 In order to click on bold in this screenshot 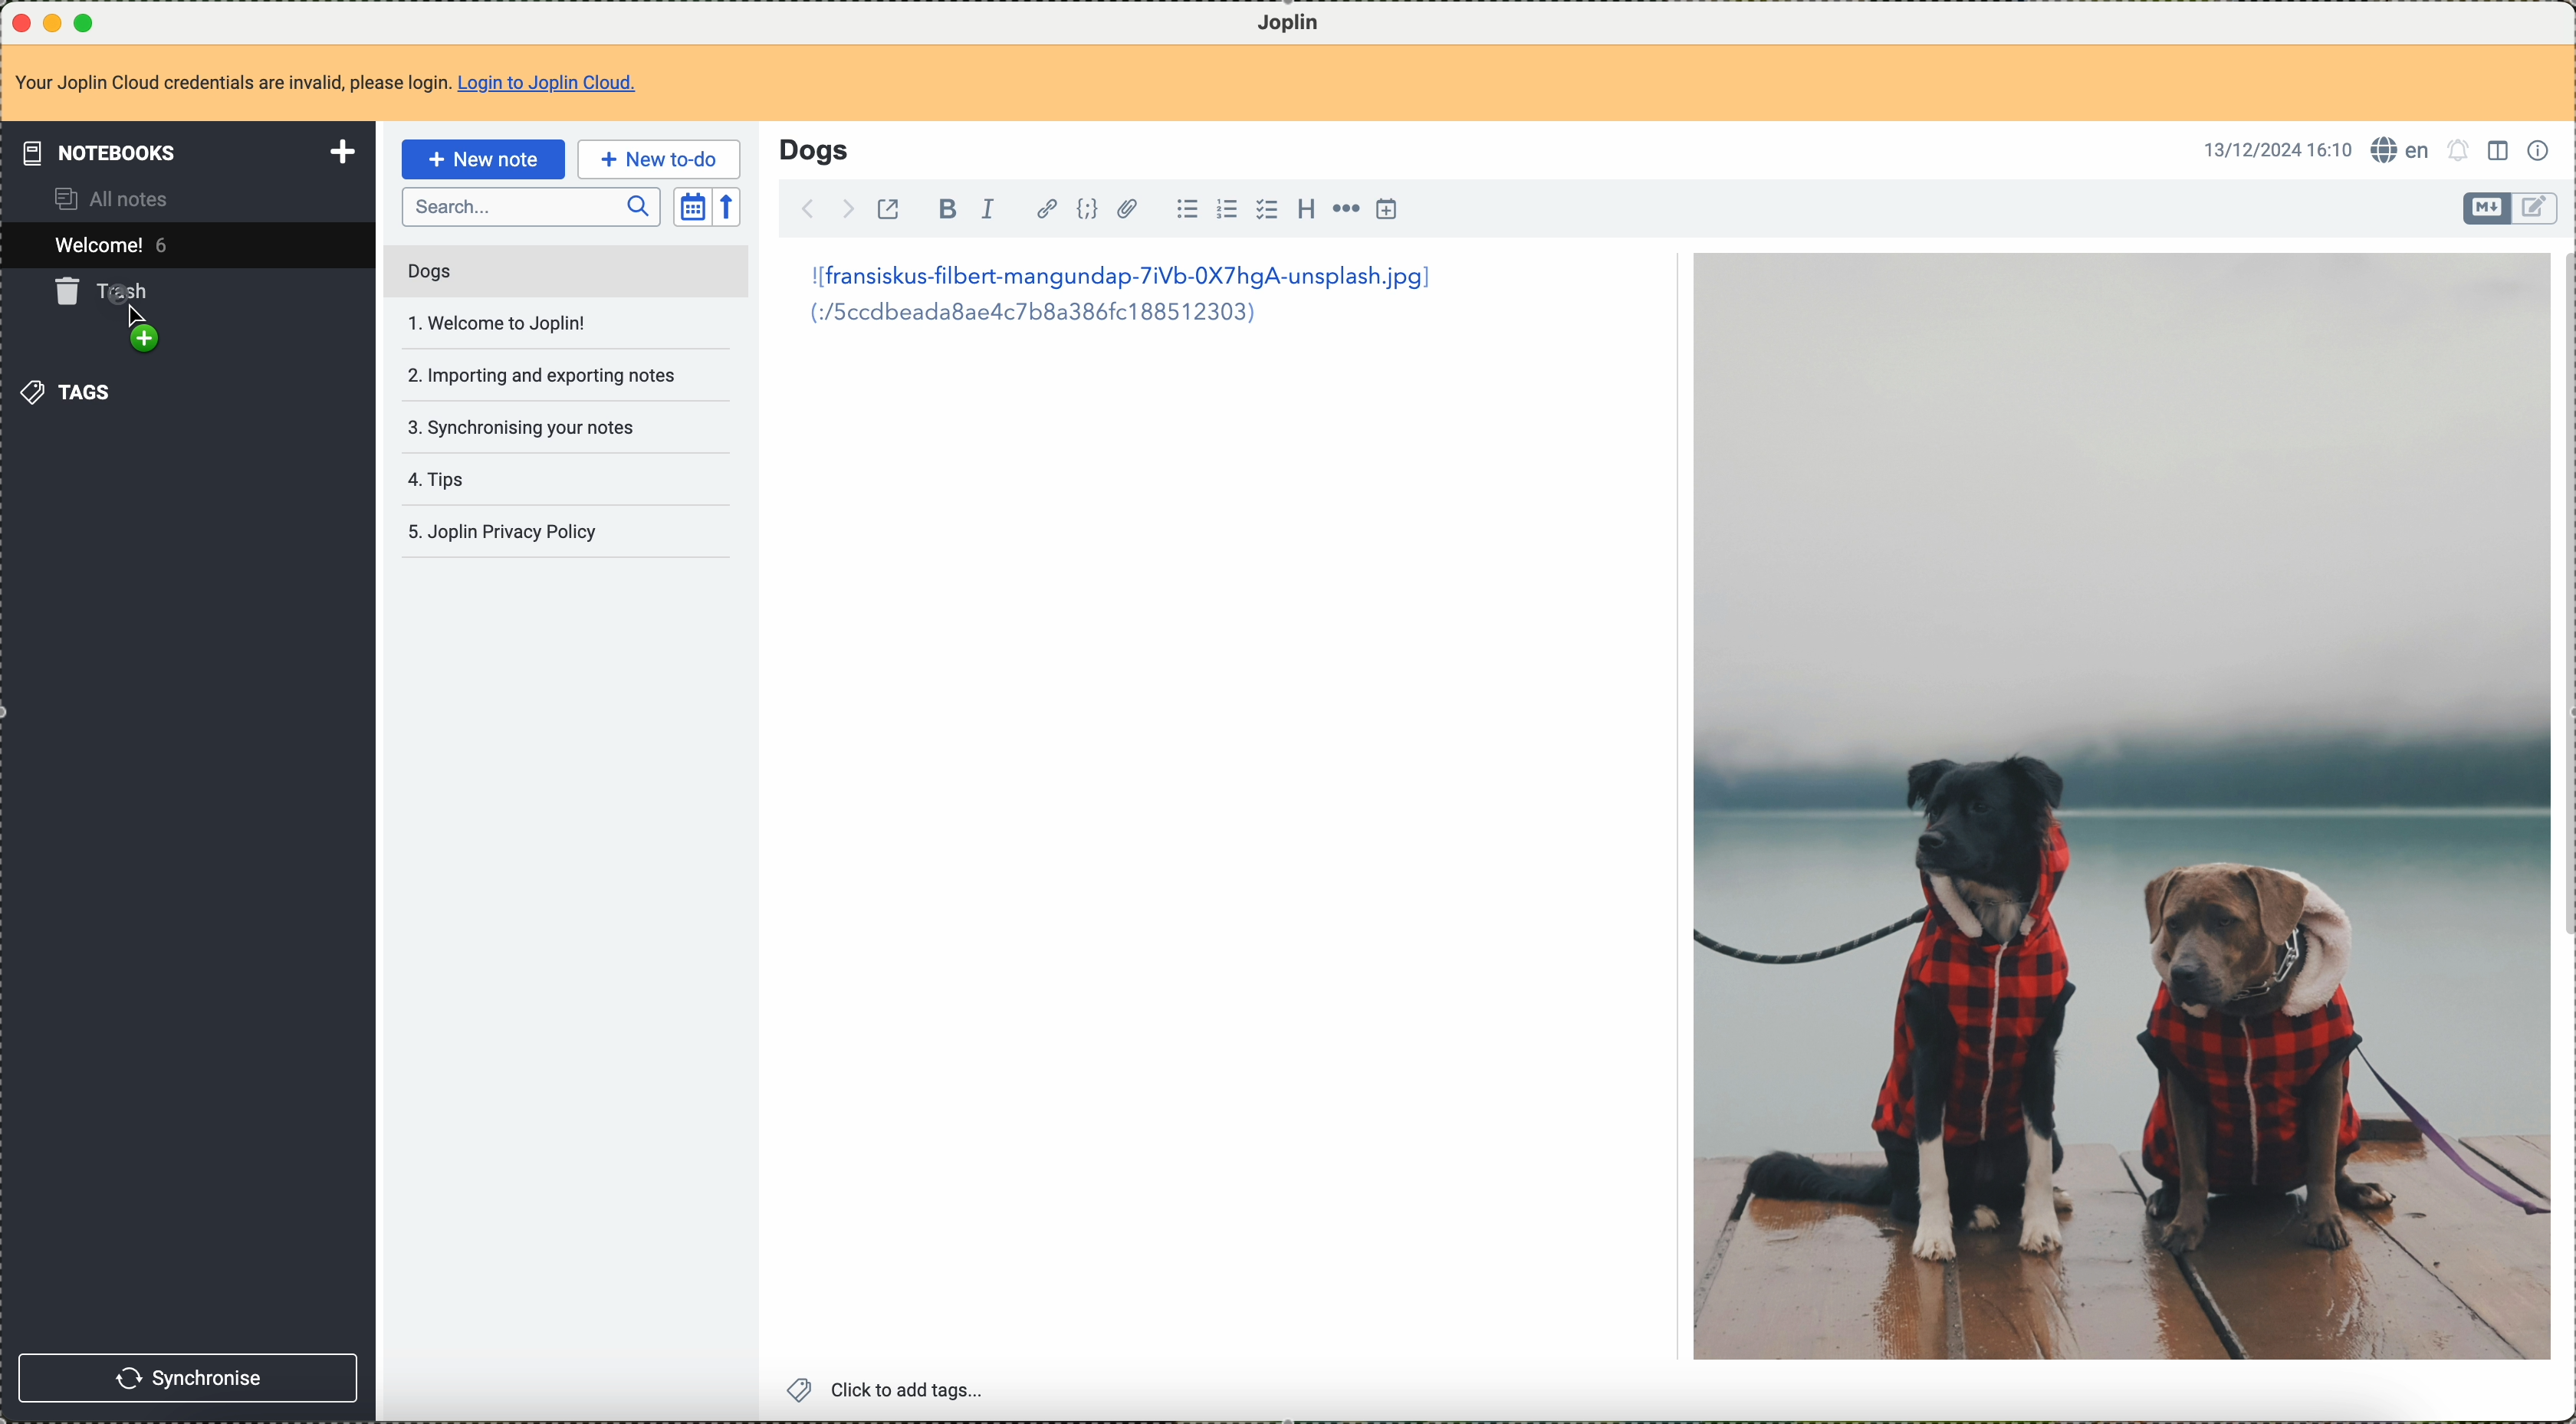, I will do `click(947, 210)`.